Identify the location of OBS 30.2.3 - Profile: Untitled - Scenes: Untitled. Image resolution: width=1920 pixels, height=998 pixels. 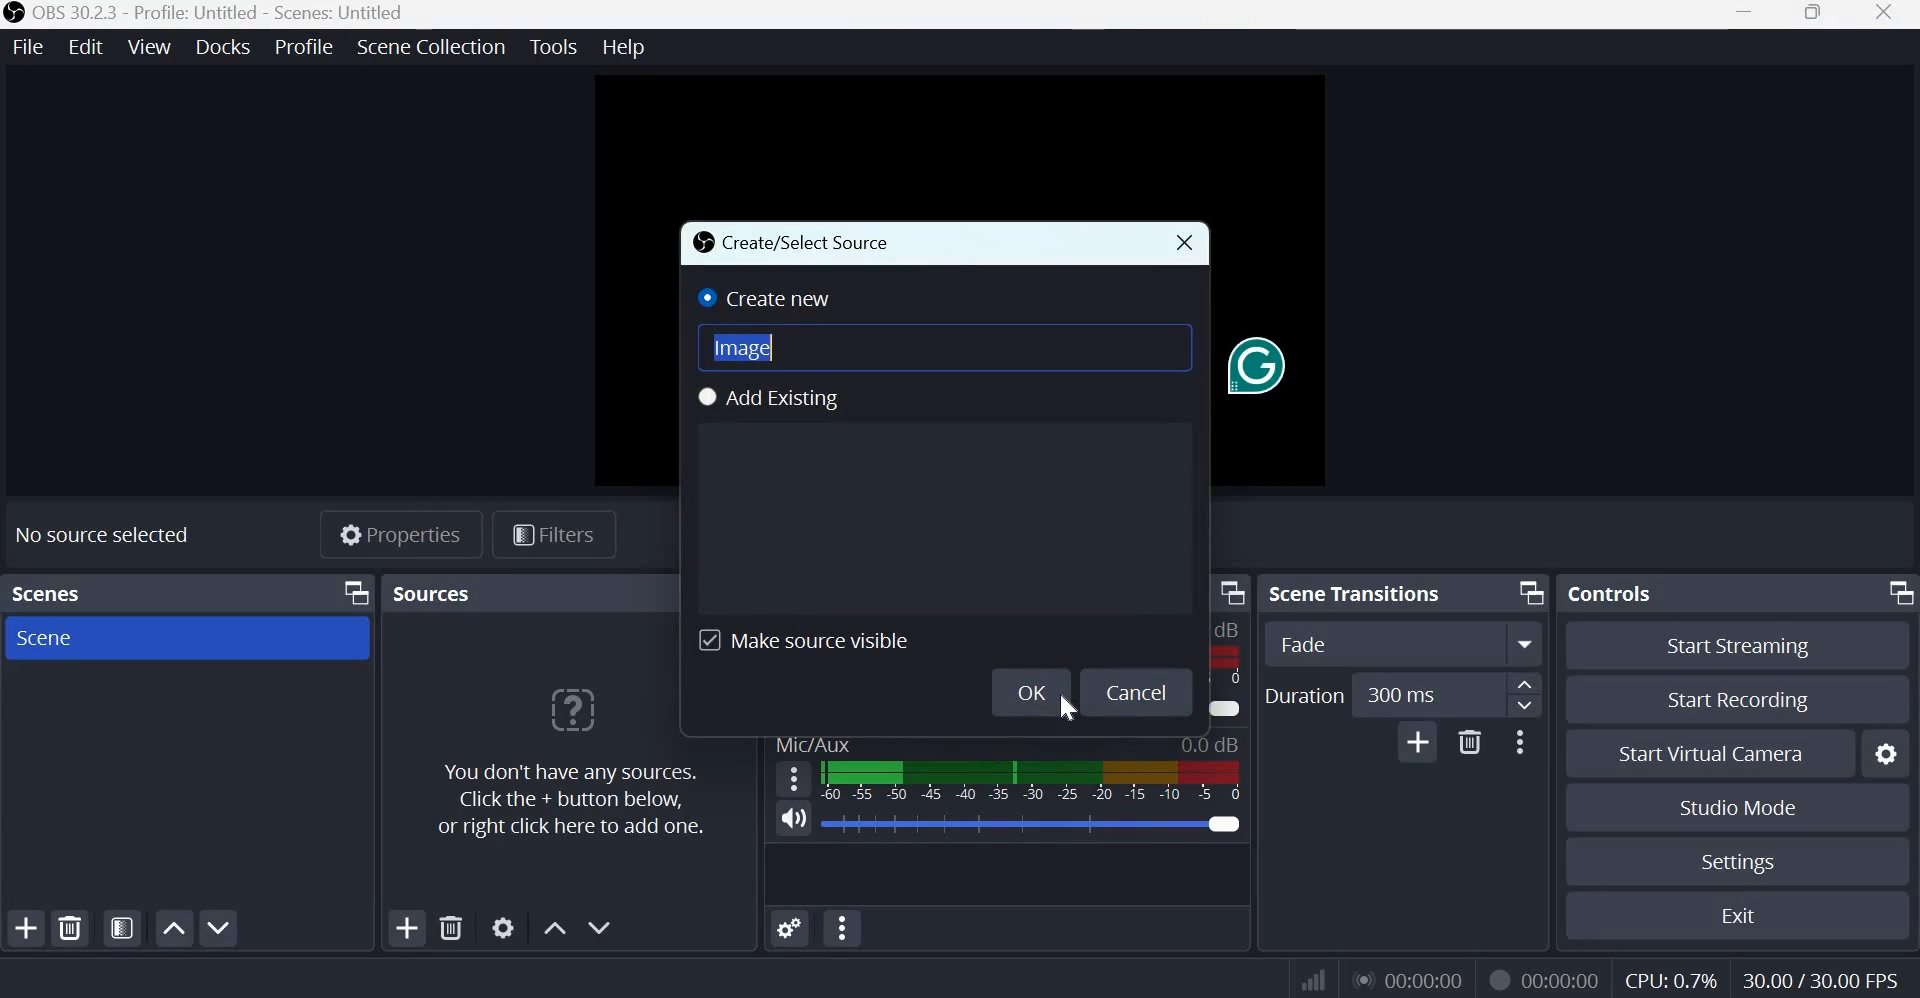
(203, 13).